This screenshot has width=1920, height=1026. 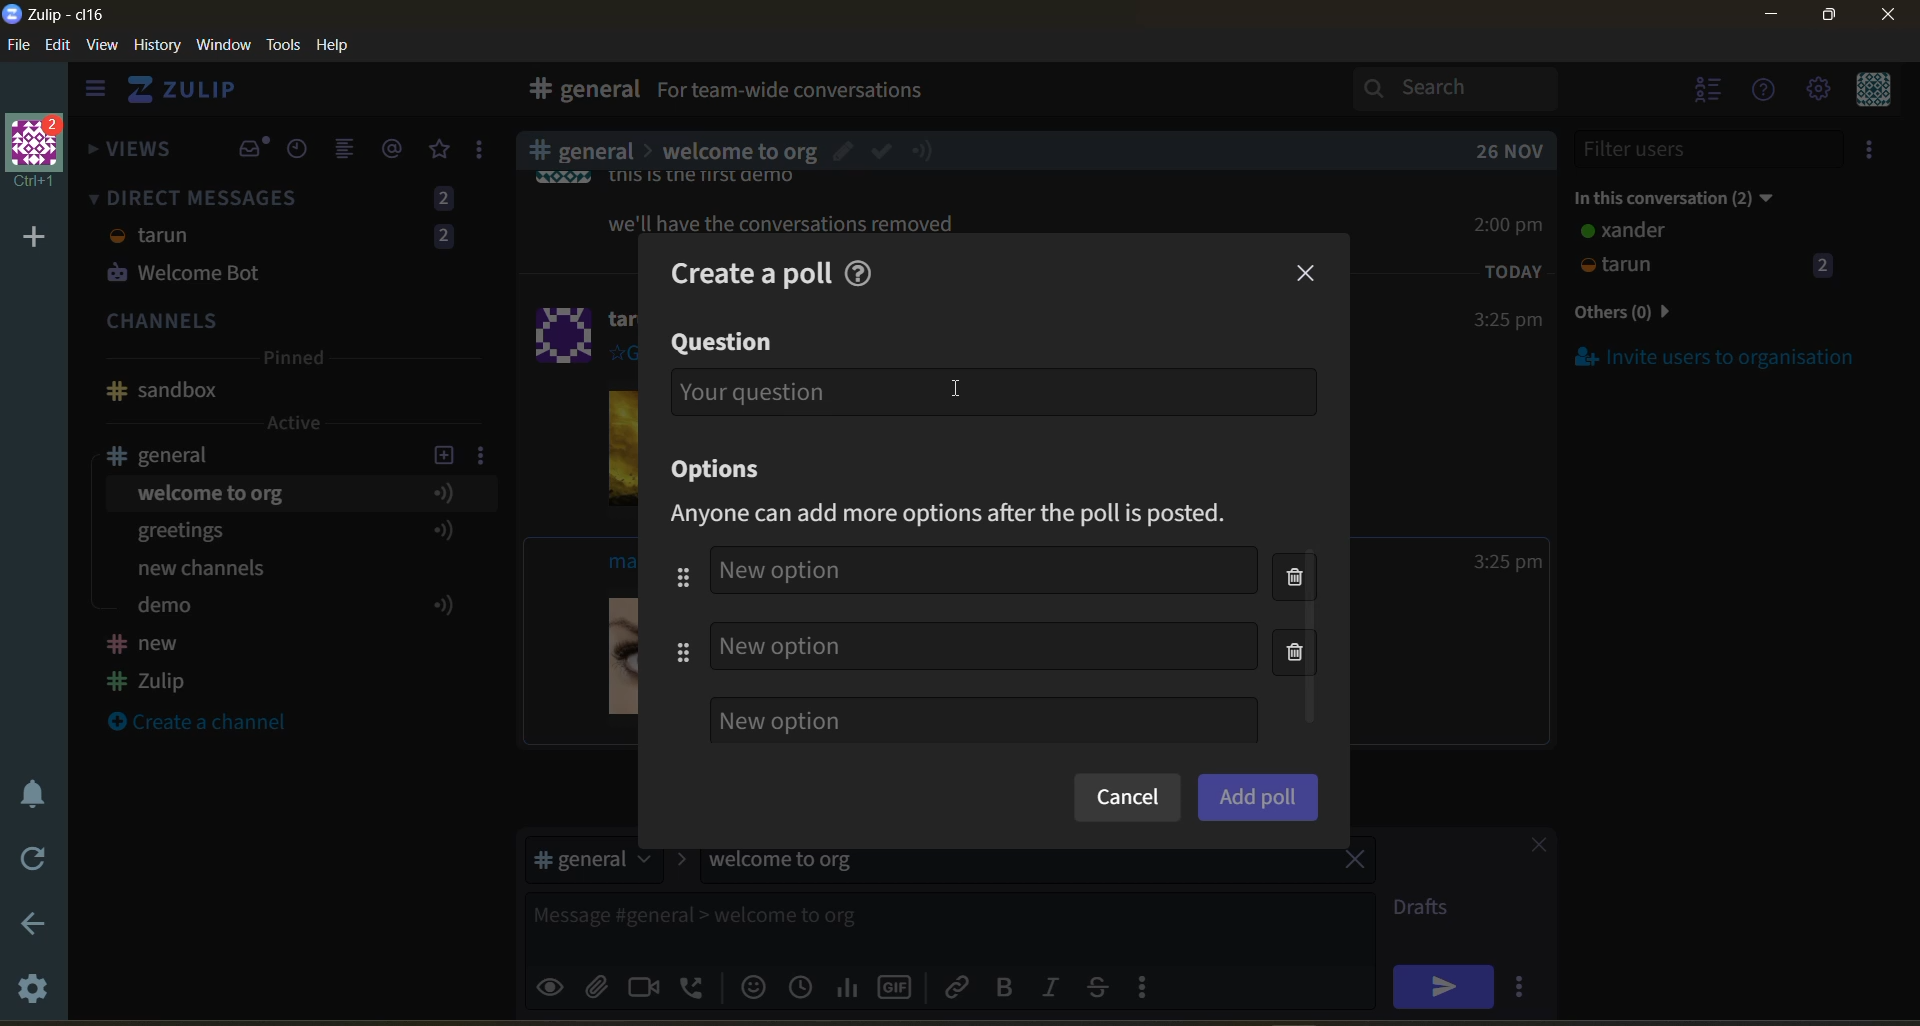 What do you see at coordinates (967, 515) in the screenshot?
I see `metadata` at bounding box center [967, 515].